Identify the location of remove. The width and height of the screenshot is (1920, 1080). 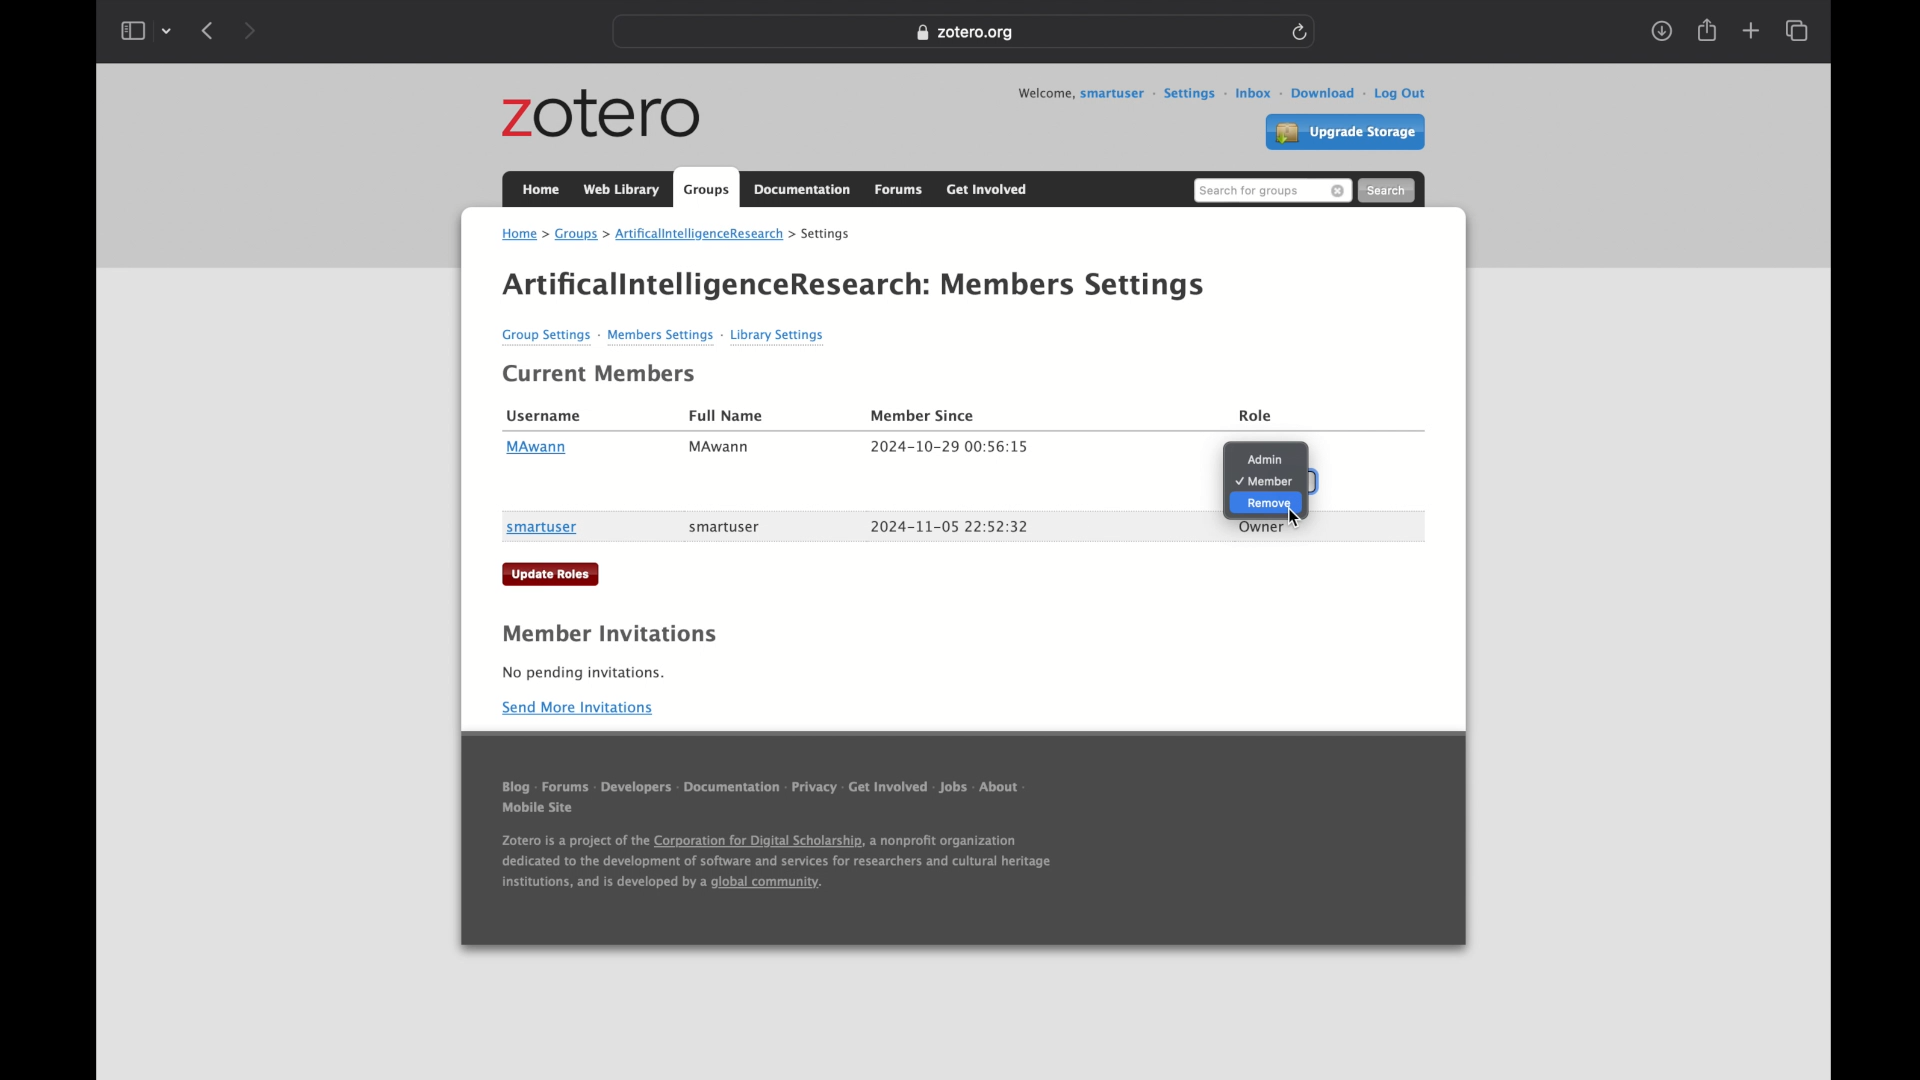
(1265, 504).